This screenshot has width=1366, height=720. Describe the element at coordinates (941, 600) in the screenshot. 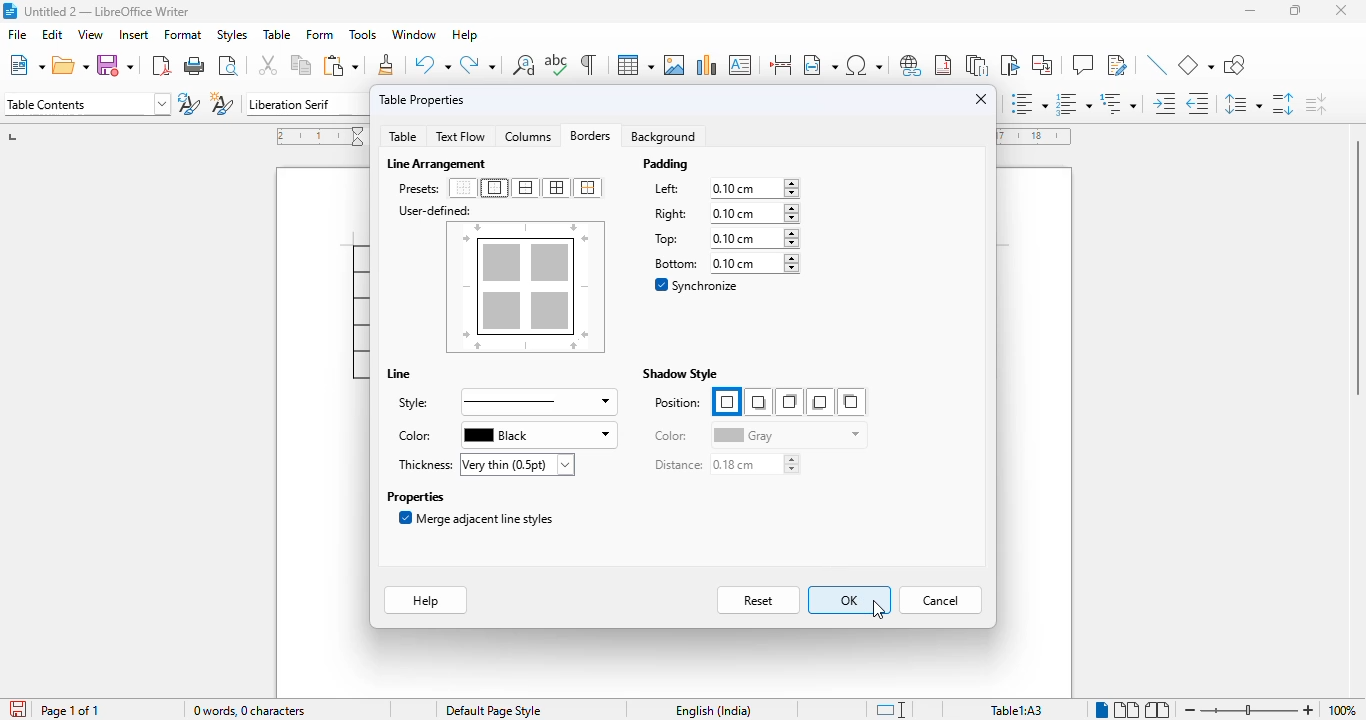

I see `cancel` at that location.